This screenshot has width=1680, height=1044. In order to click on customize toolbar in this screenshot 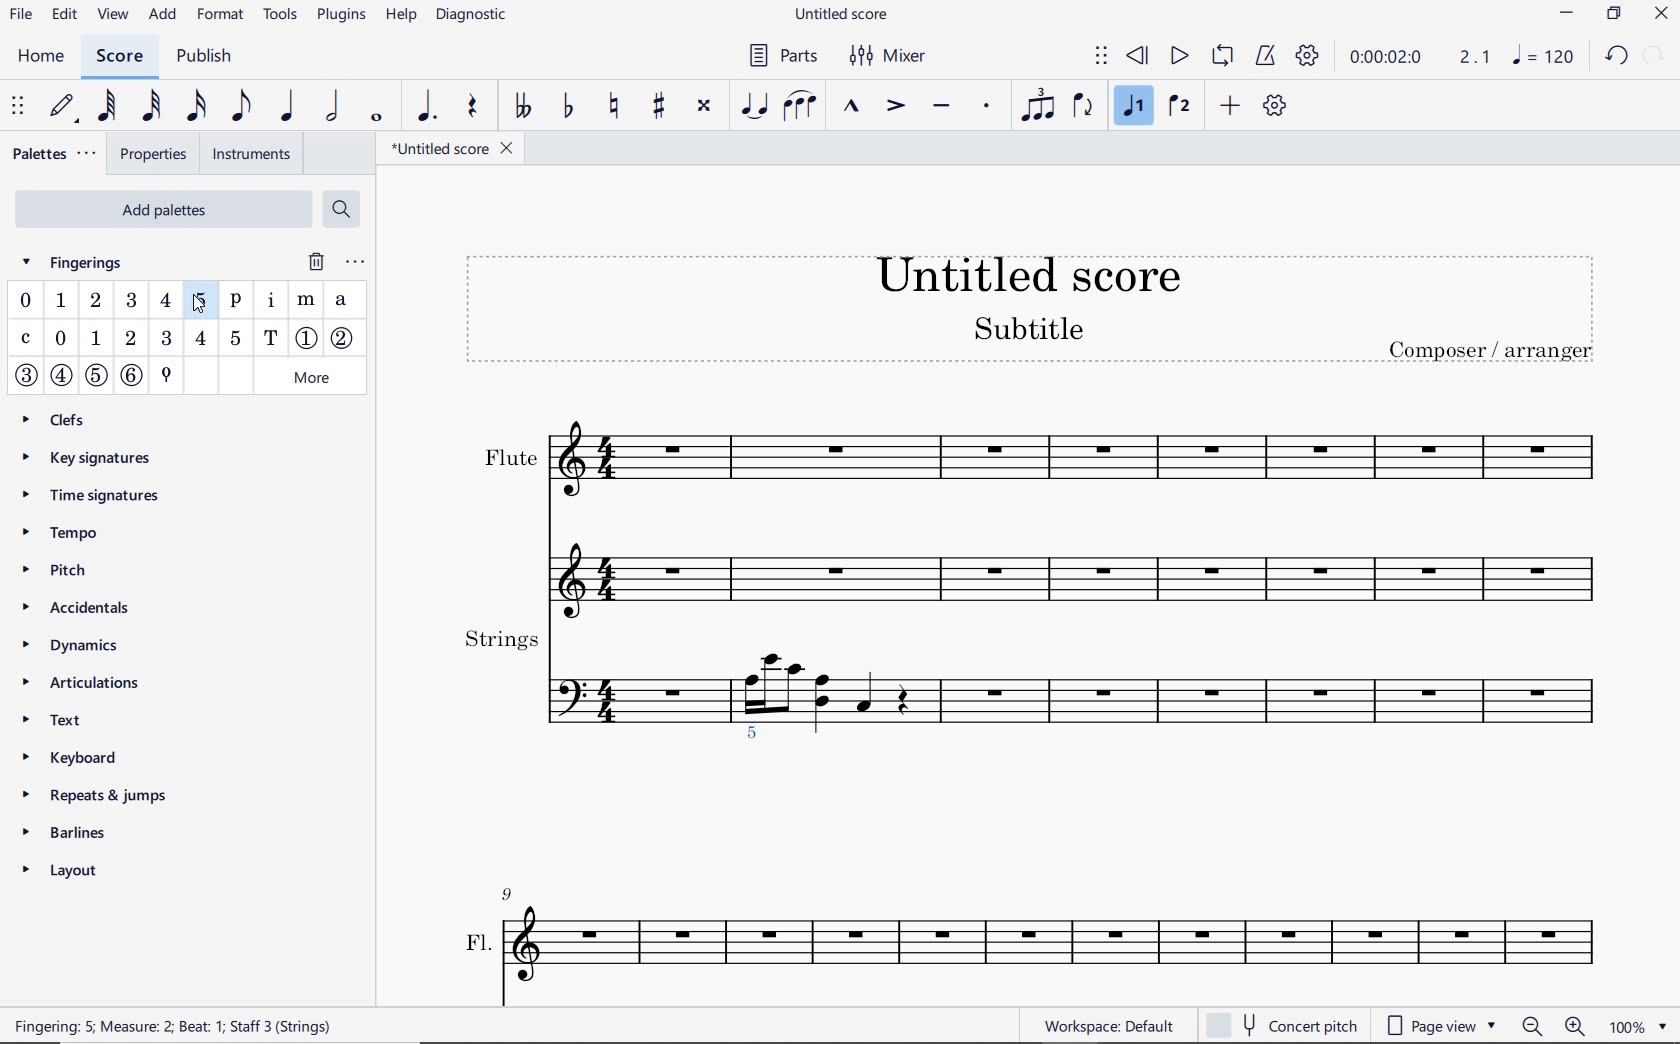, I will do `click(1276, 107)`.